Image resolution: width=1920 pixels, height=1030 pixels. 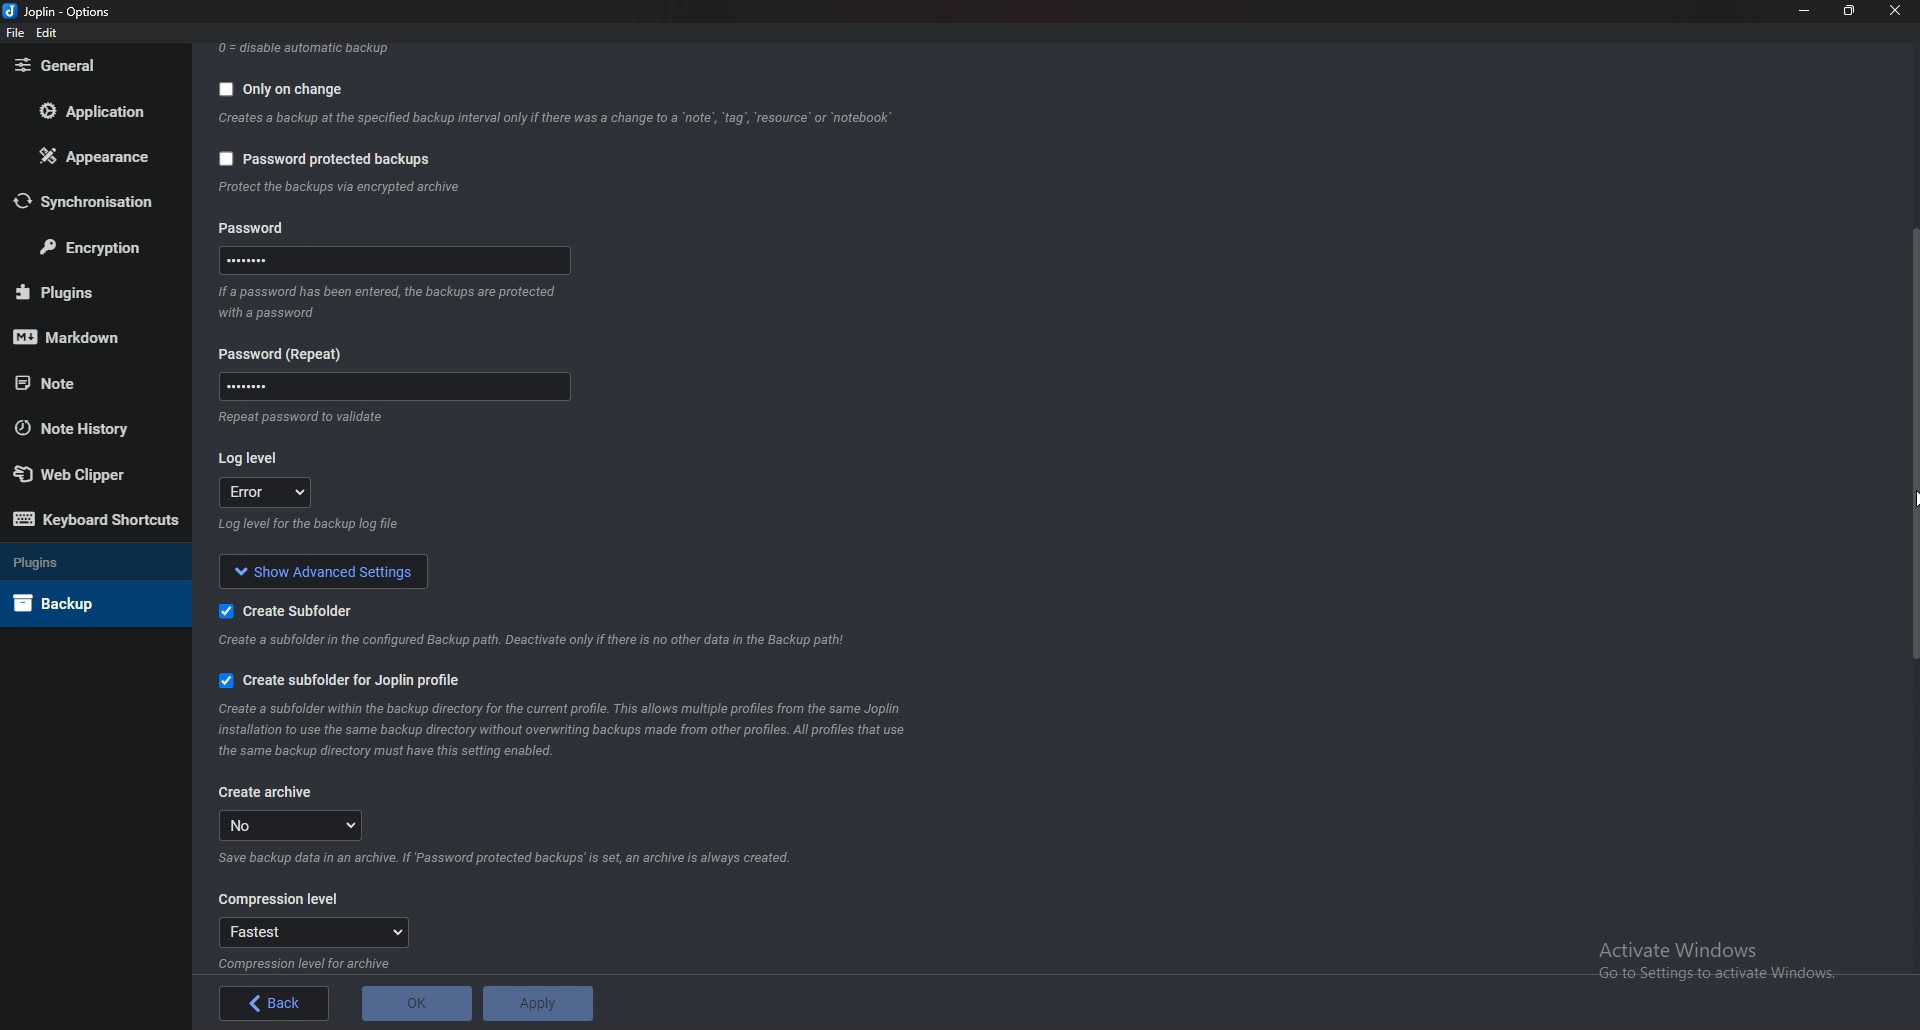 What do you see at coordinates (328, 159) in the screenshot?
I see `Password protected backups` at bounding box center [328, 159].